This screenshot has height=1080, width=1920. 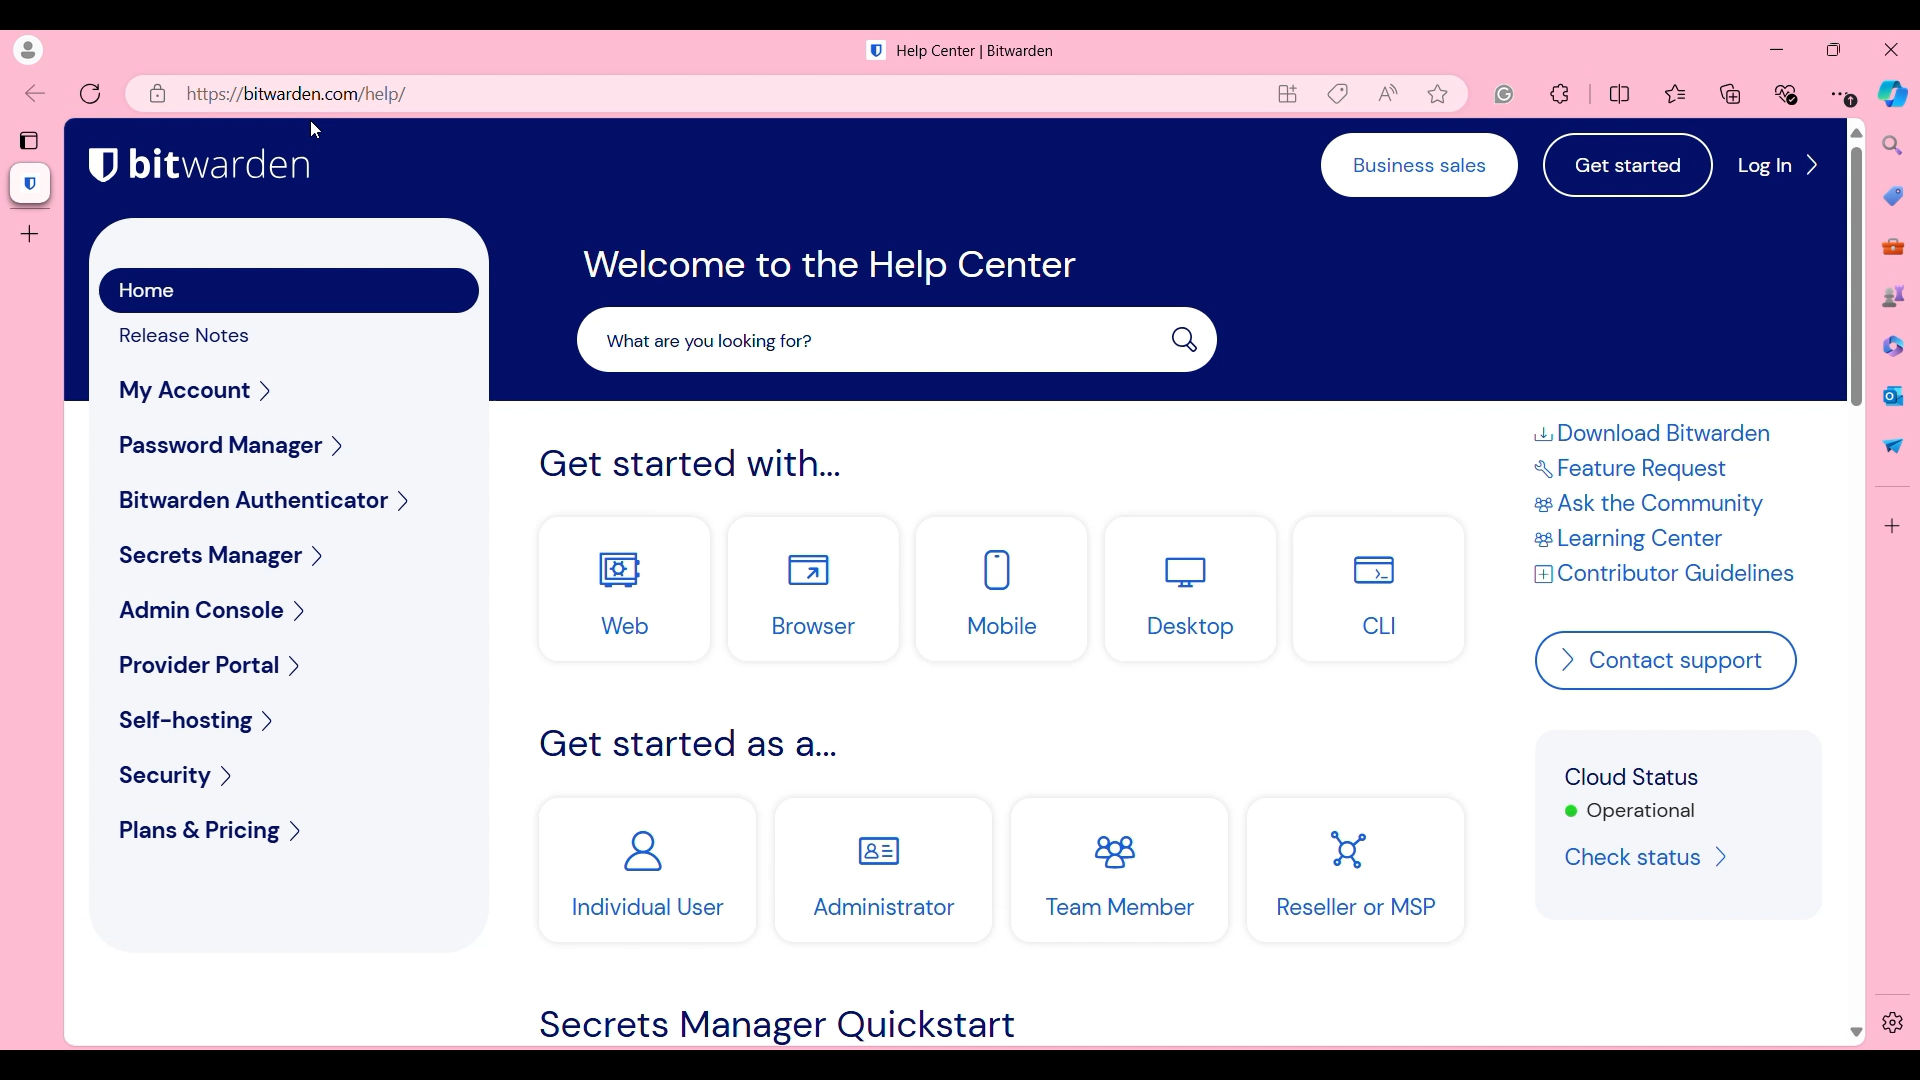 I want to click on Plan and pricing, so click(x=291, y=831).